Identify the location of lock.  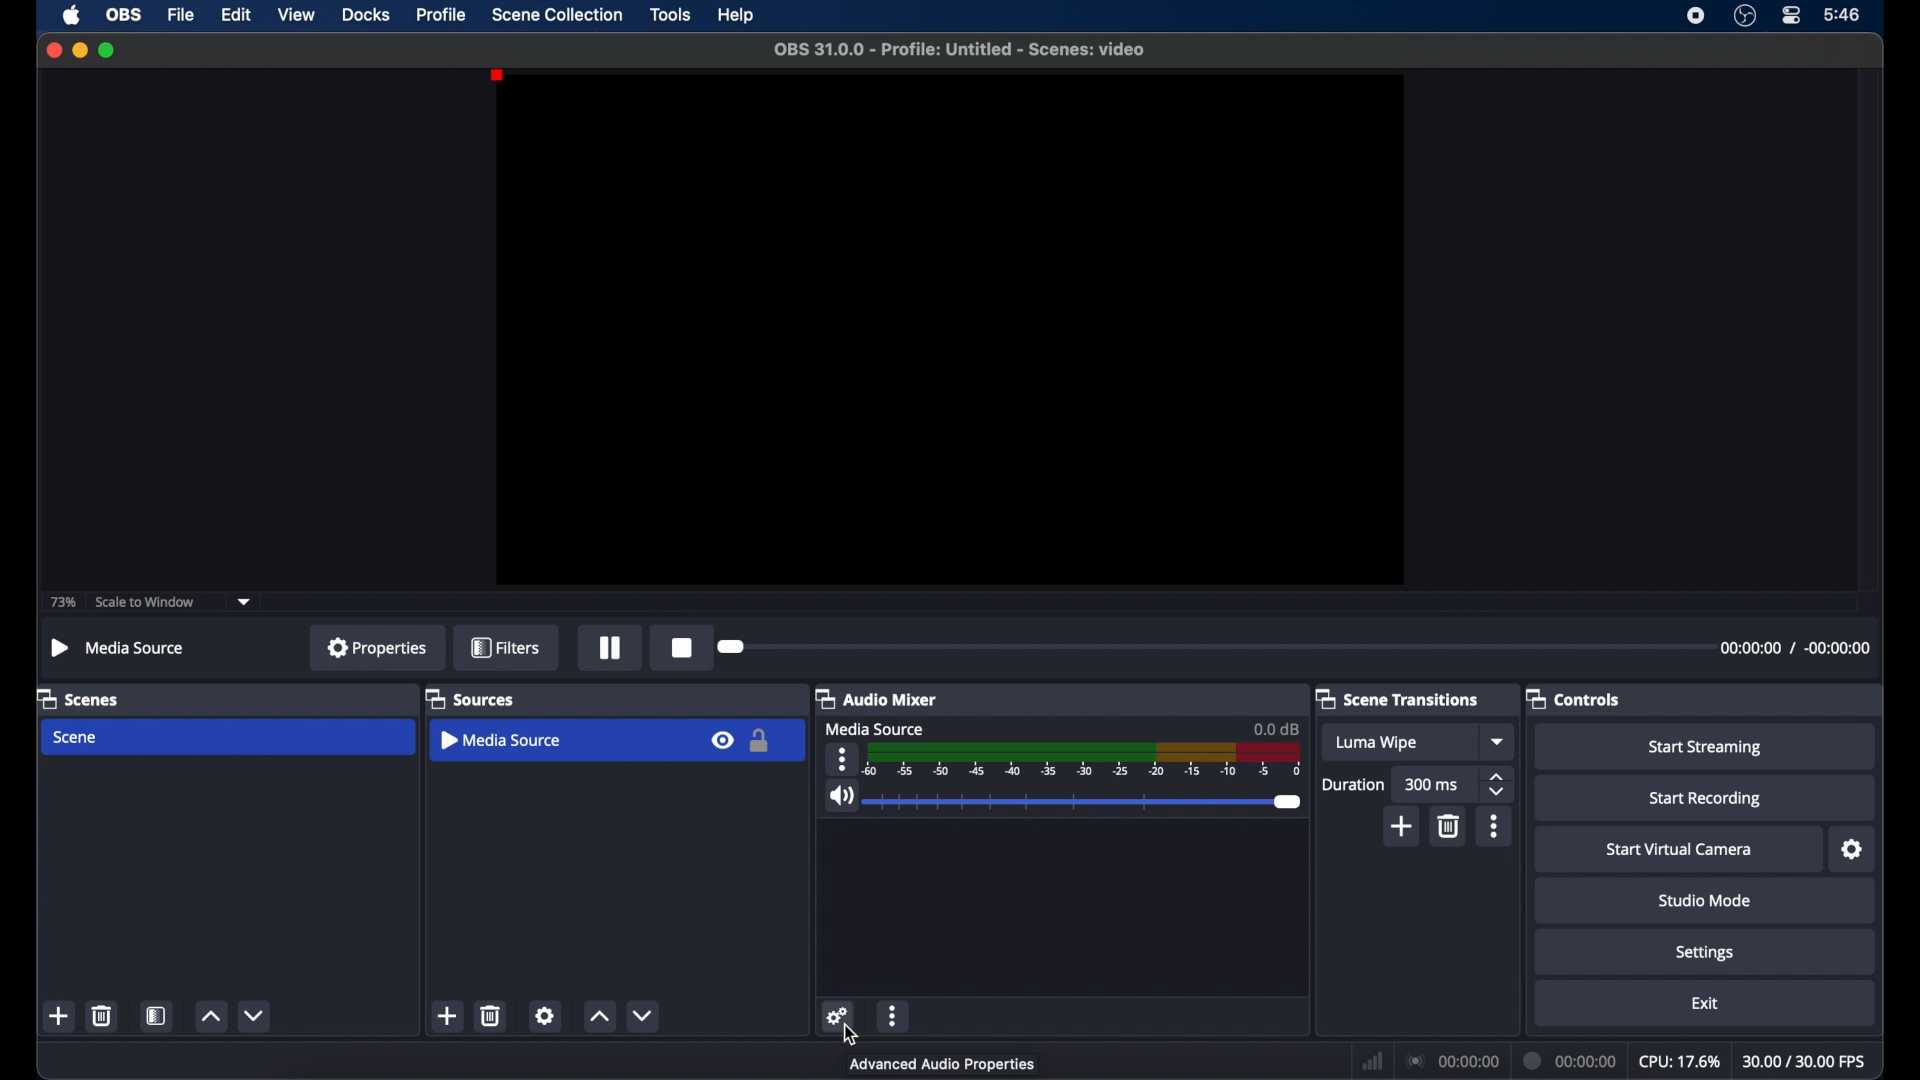
(757, 741).